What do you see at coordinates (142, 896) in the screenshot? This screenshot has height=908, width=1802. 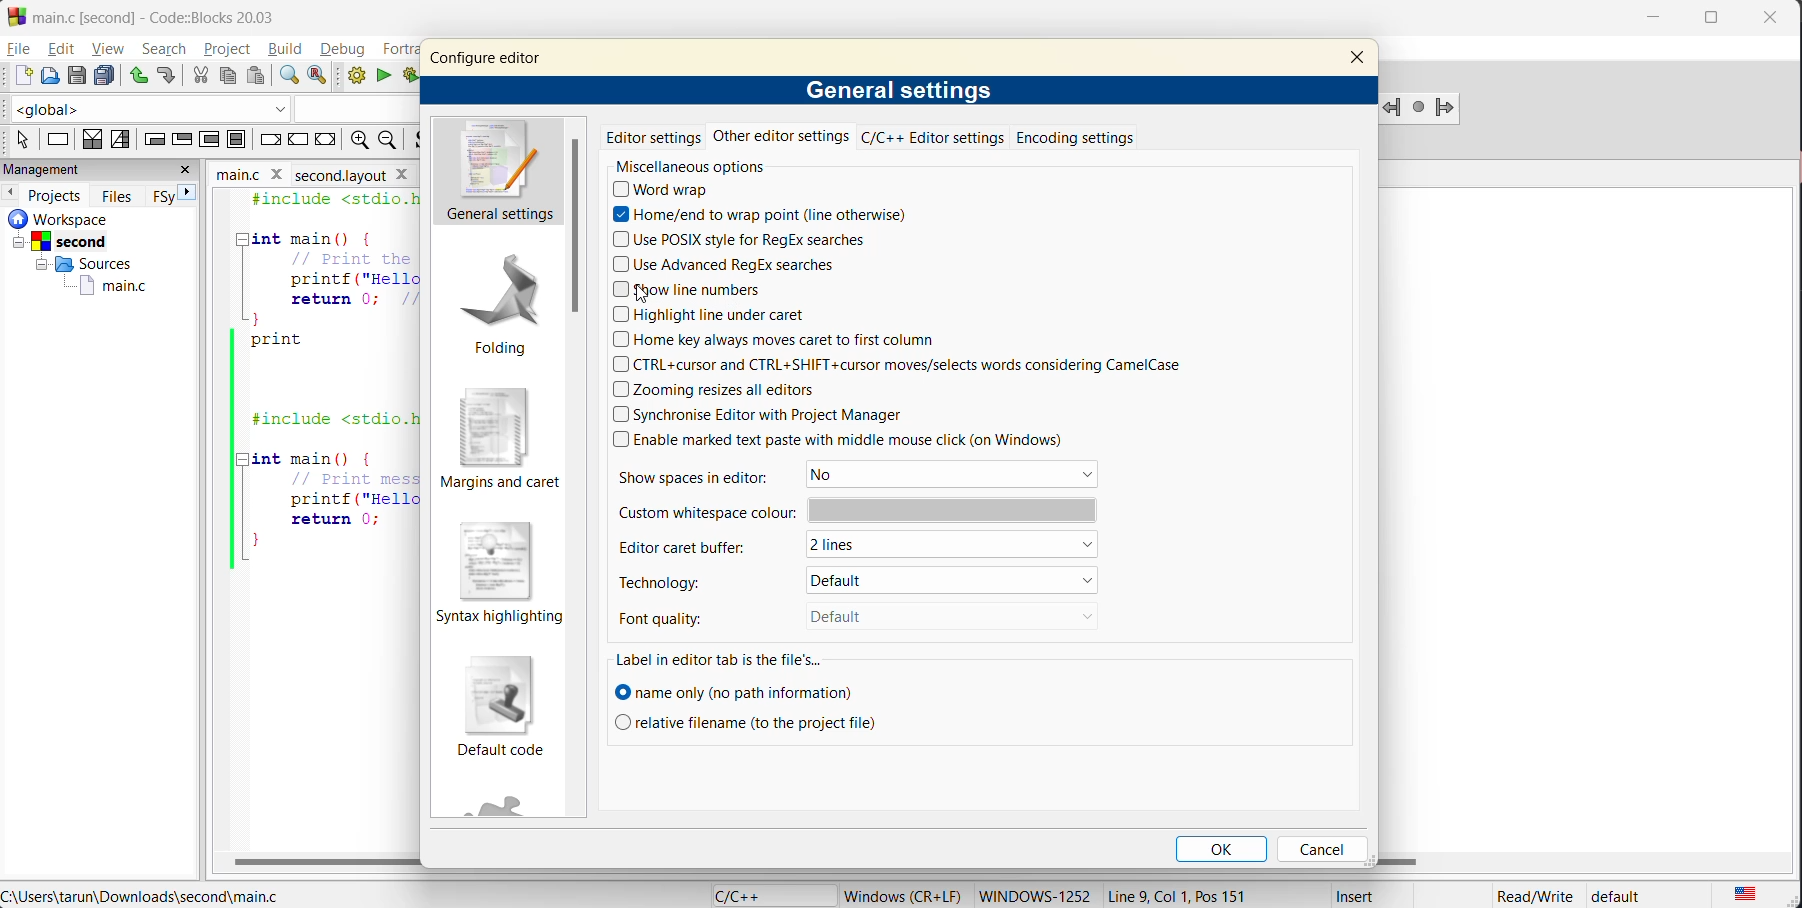 I see `file location` at bounding box center [142, 896].